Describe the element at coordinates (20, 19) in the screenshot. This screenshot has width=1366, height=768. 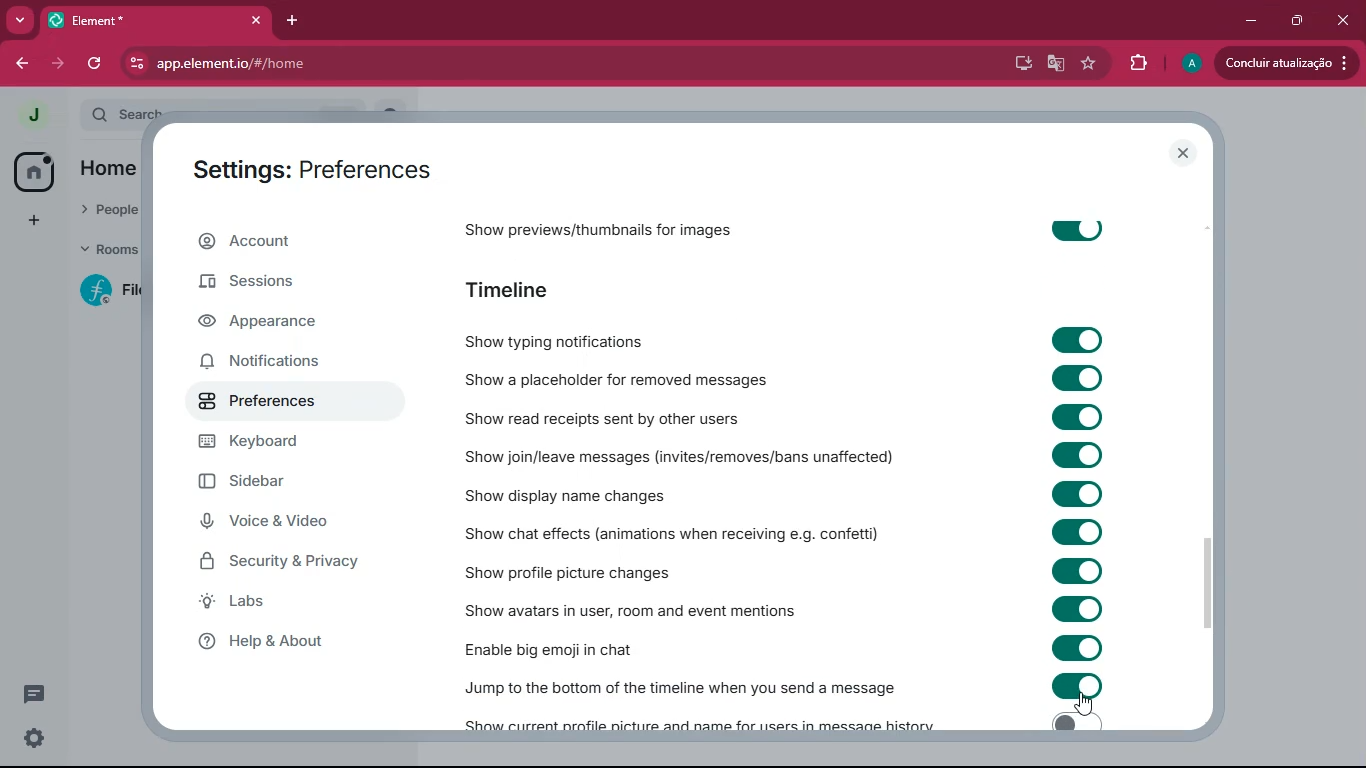
I see `more` at that location.